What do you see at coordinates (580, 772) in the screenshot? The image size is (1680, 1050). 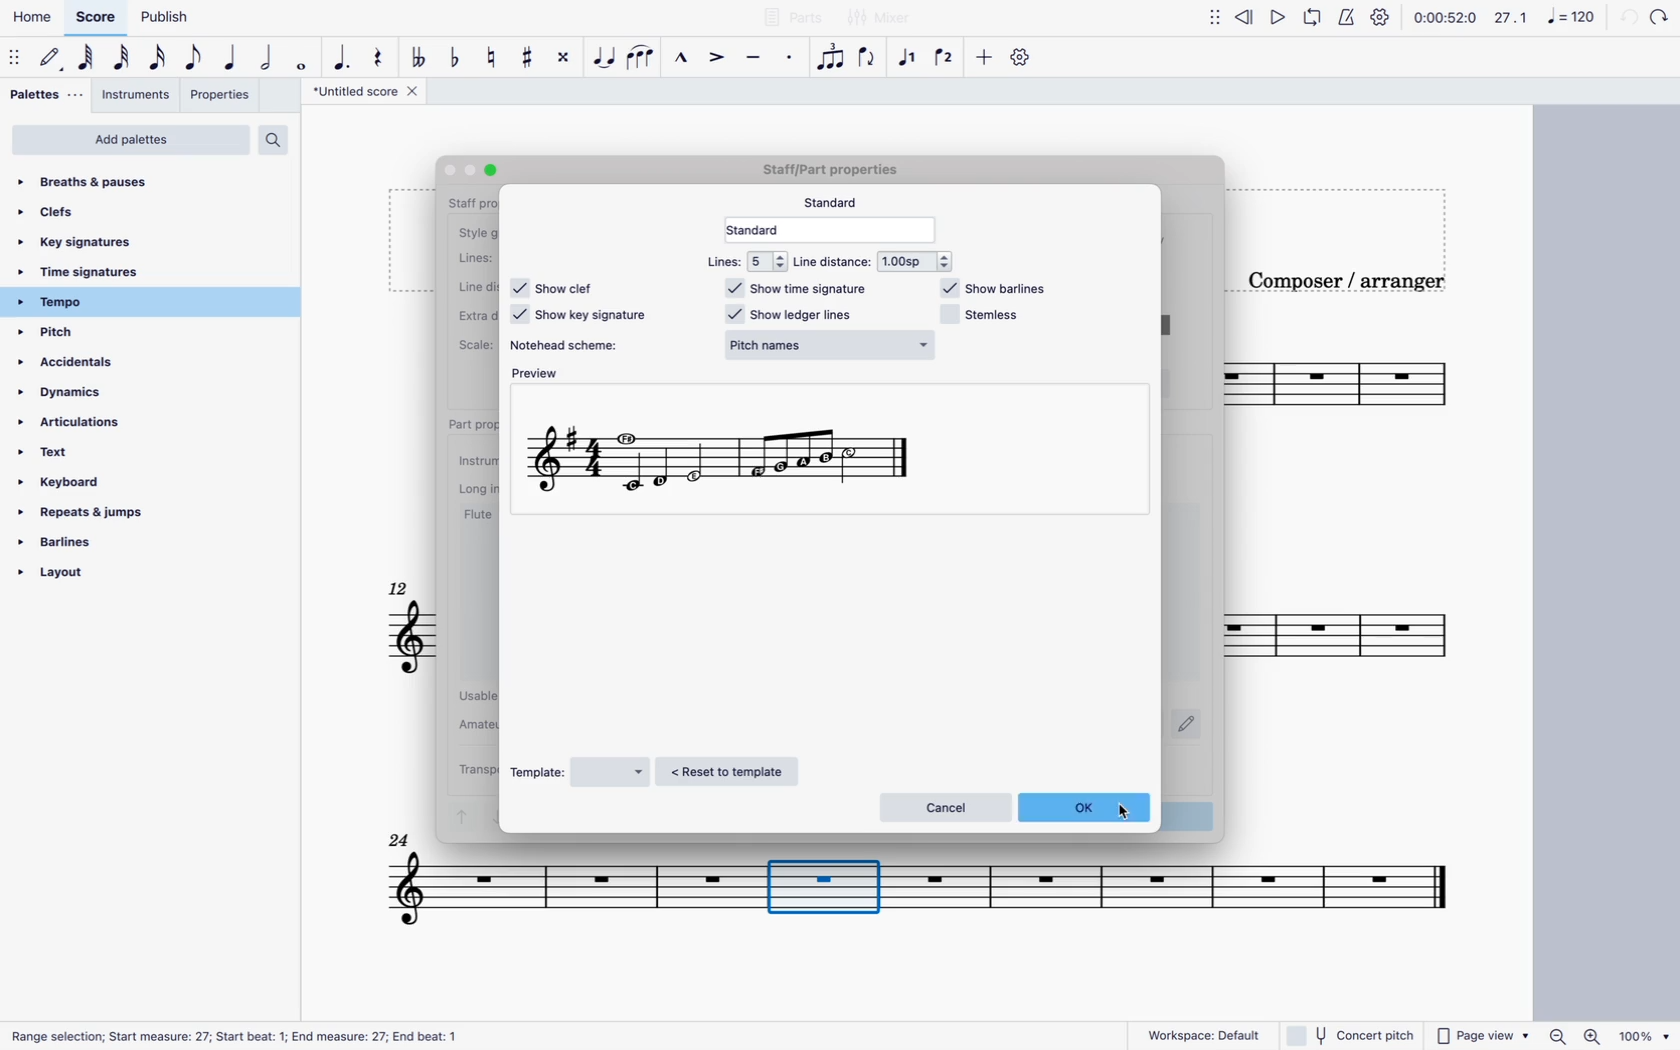 I see `template` at bounding box center [580, 772].